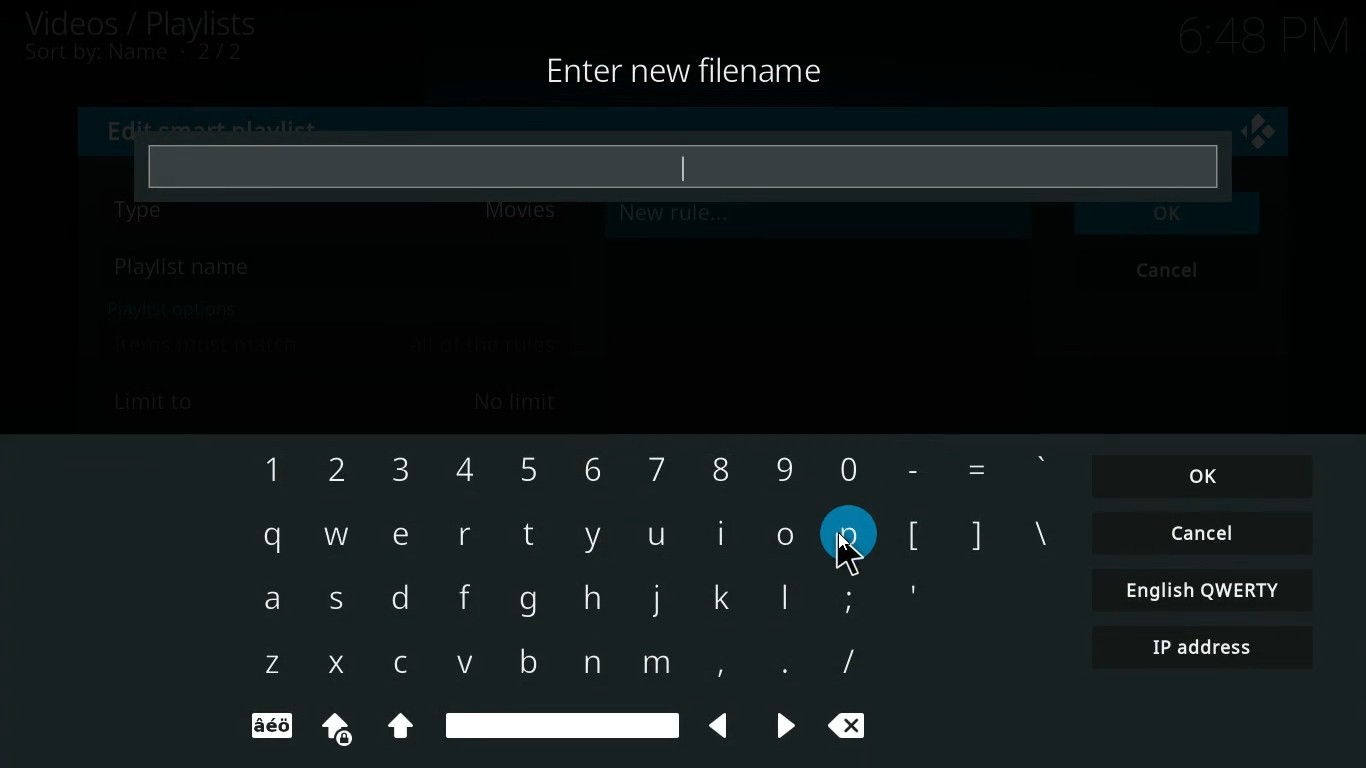 This screenshot has width=1366, height=768. What do you see at coordinates (727, 597) in the screenshot?
I see `k` at bounding box center [727, 597].